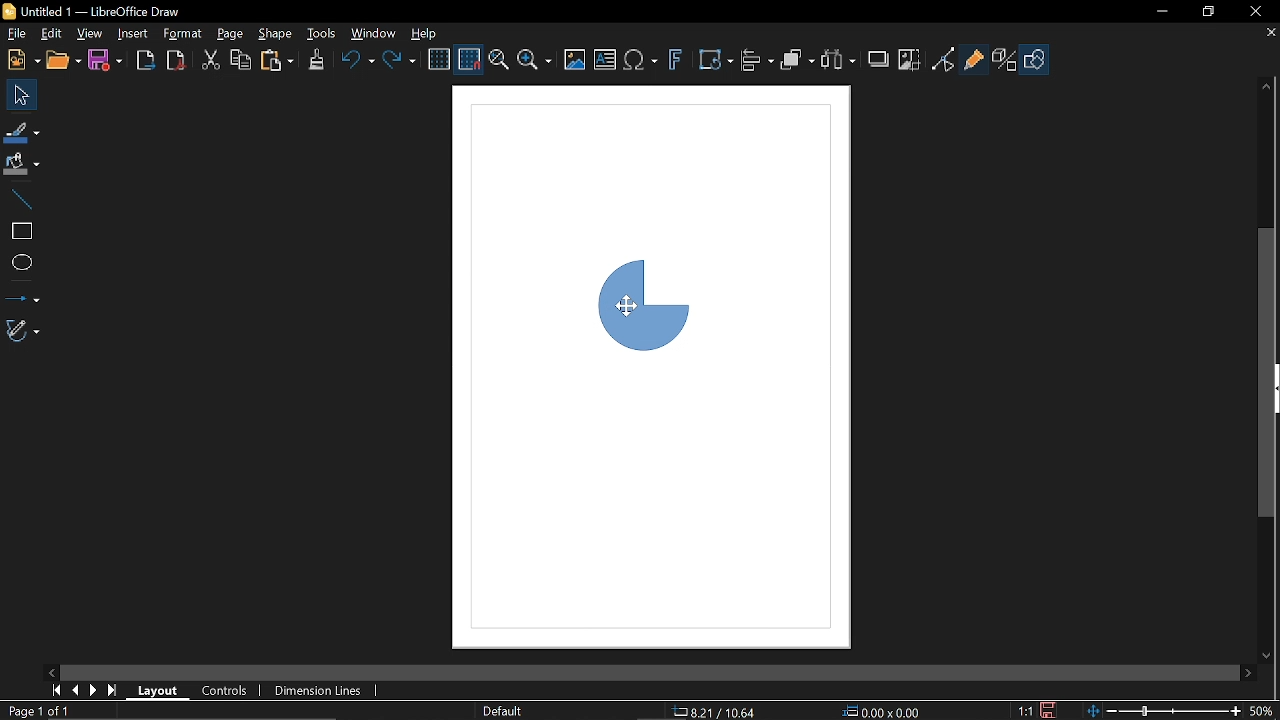  Describe the element at coordinates (175, 58) in the screenshot. I see `Export as pdf` at that location.